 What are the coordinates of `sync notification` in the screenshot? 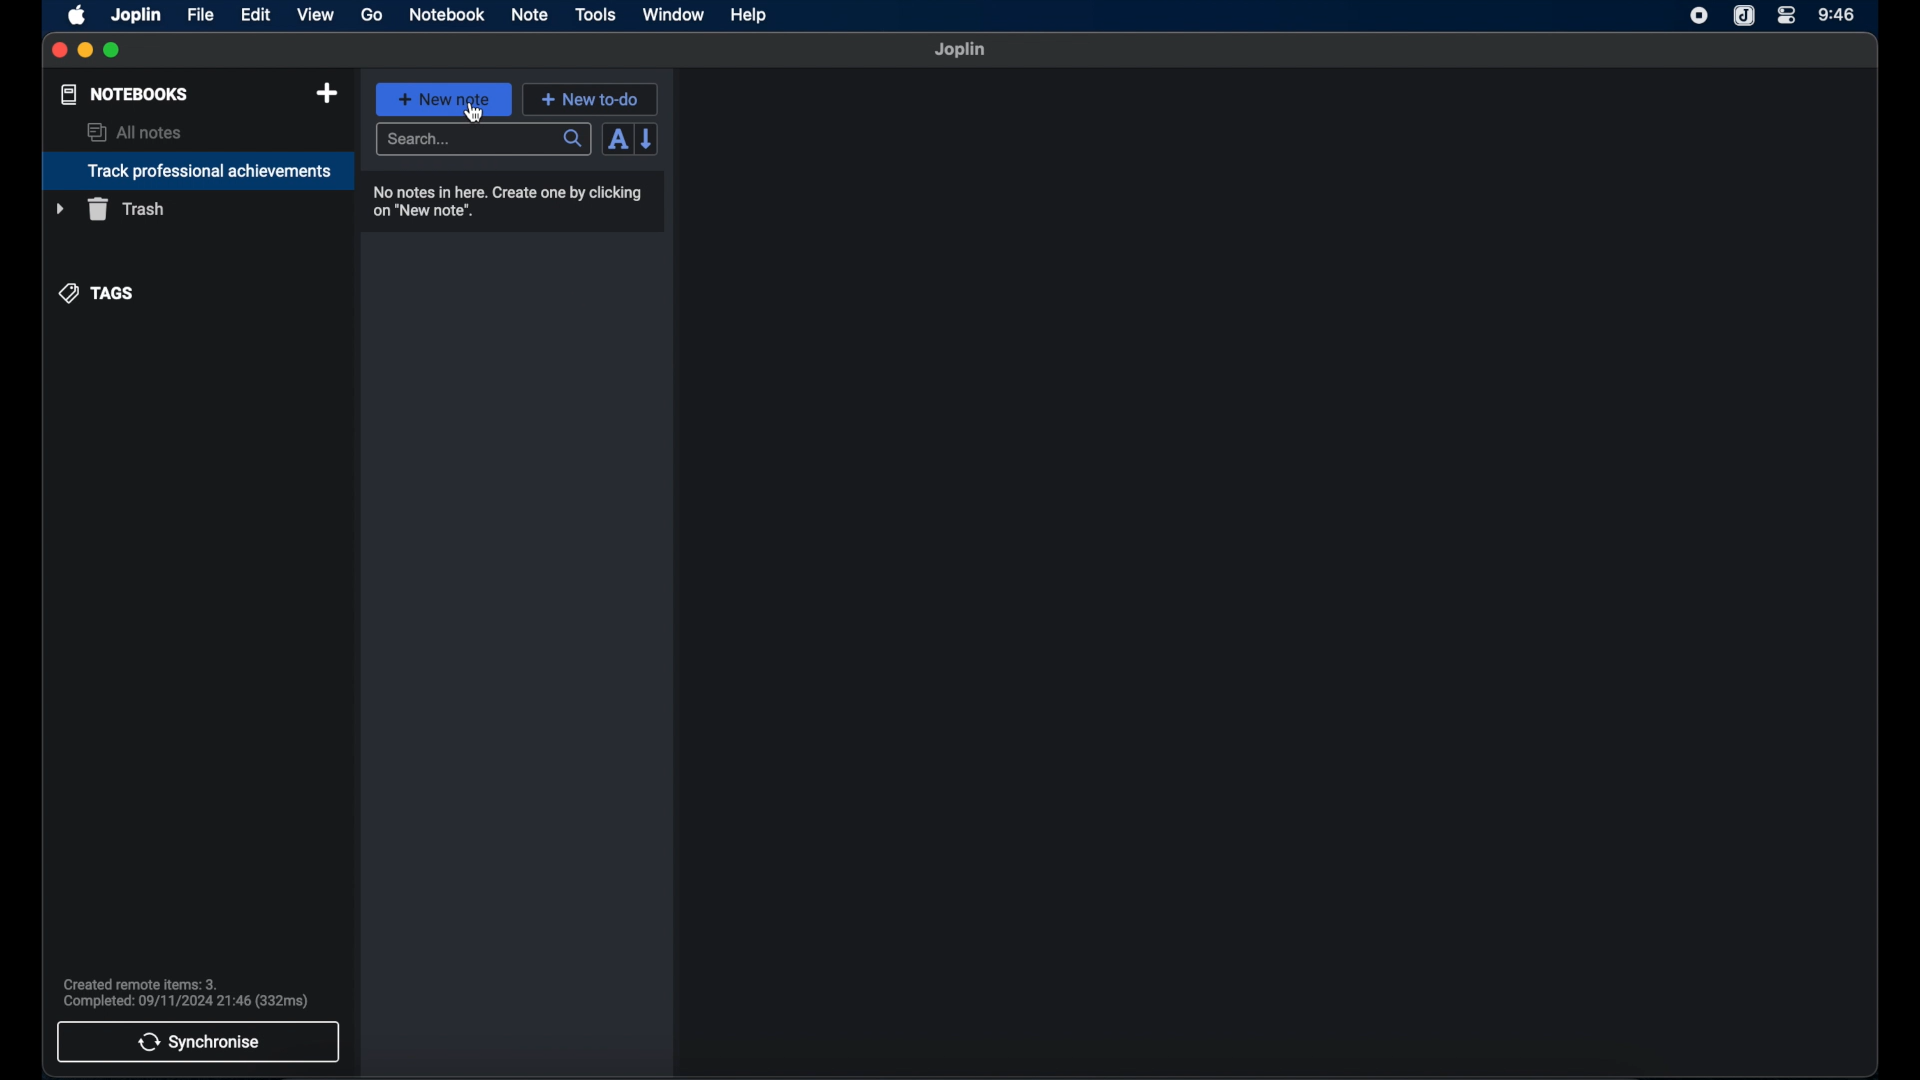 It's located at (185, 993).